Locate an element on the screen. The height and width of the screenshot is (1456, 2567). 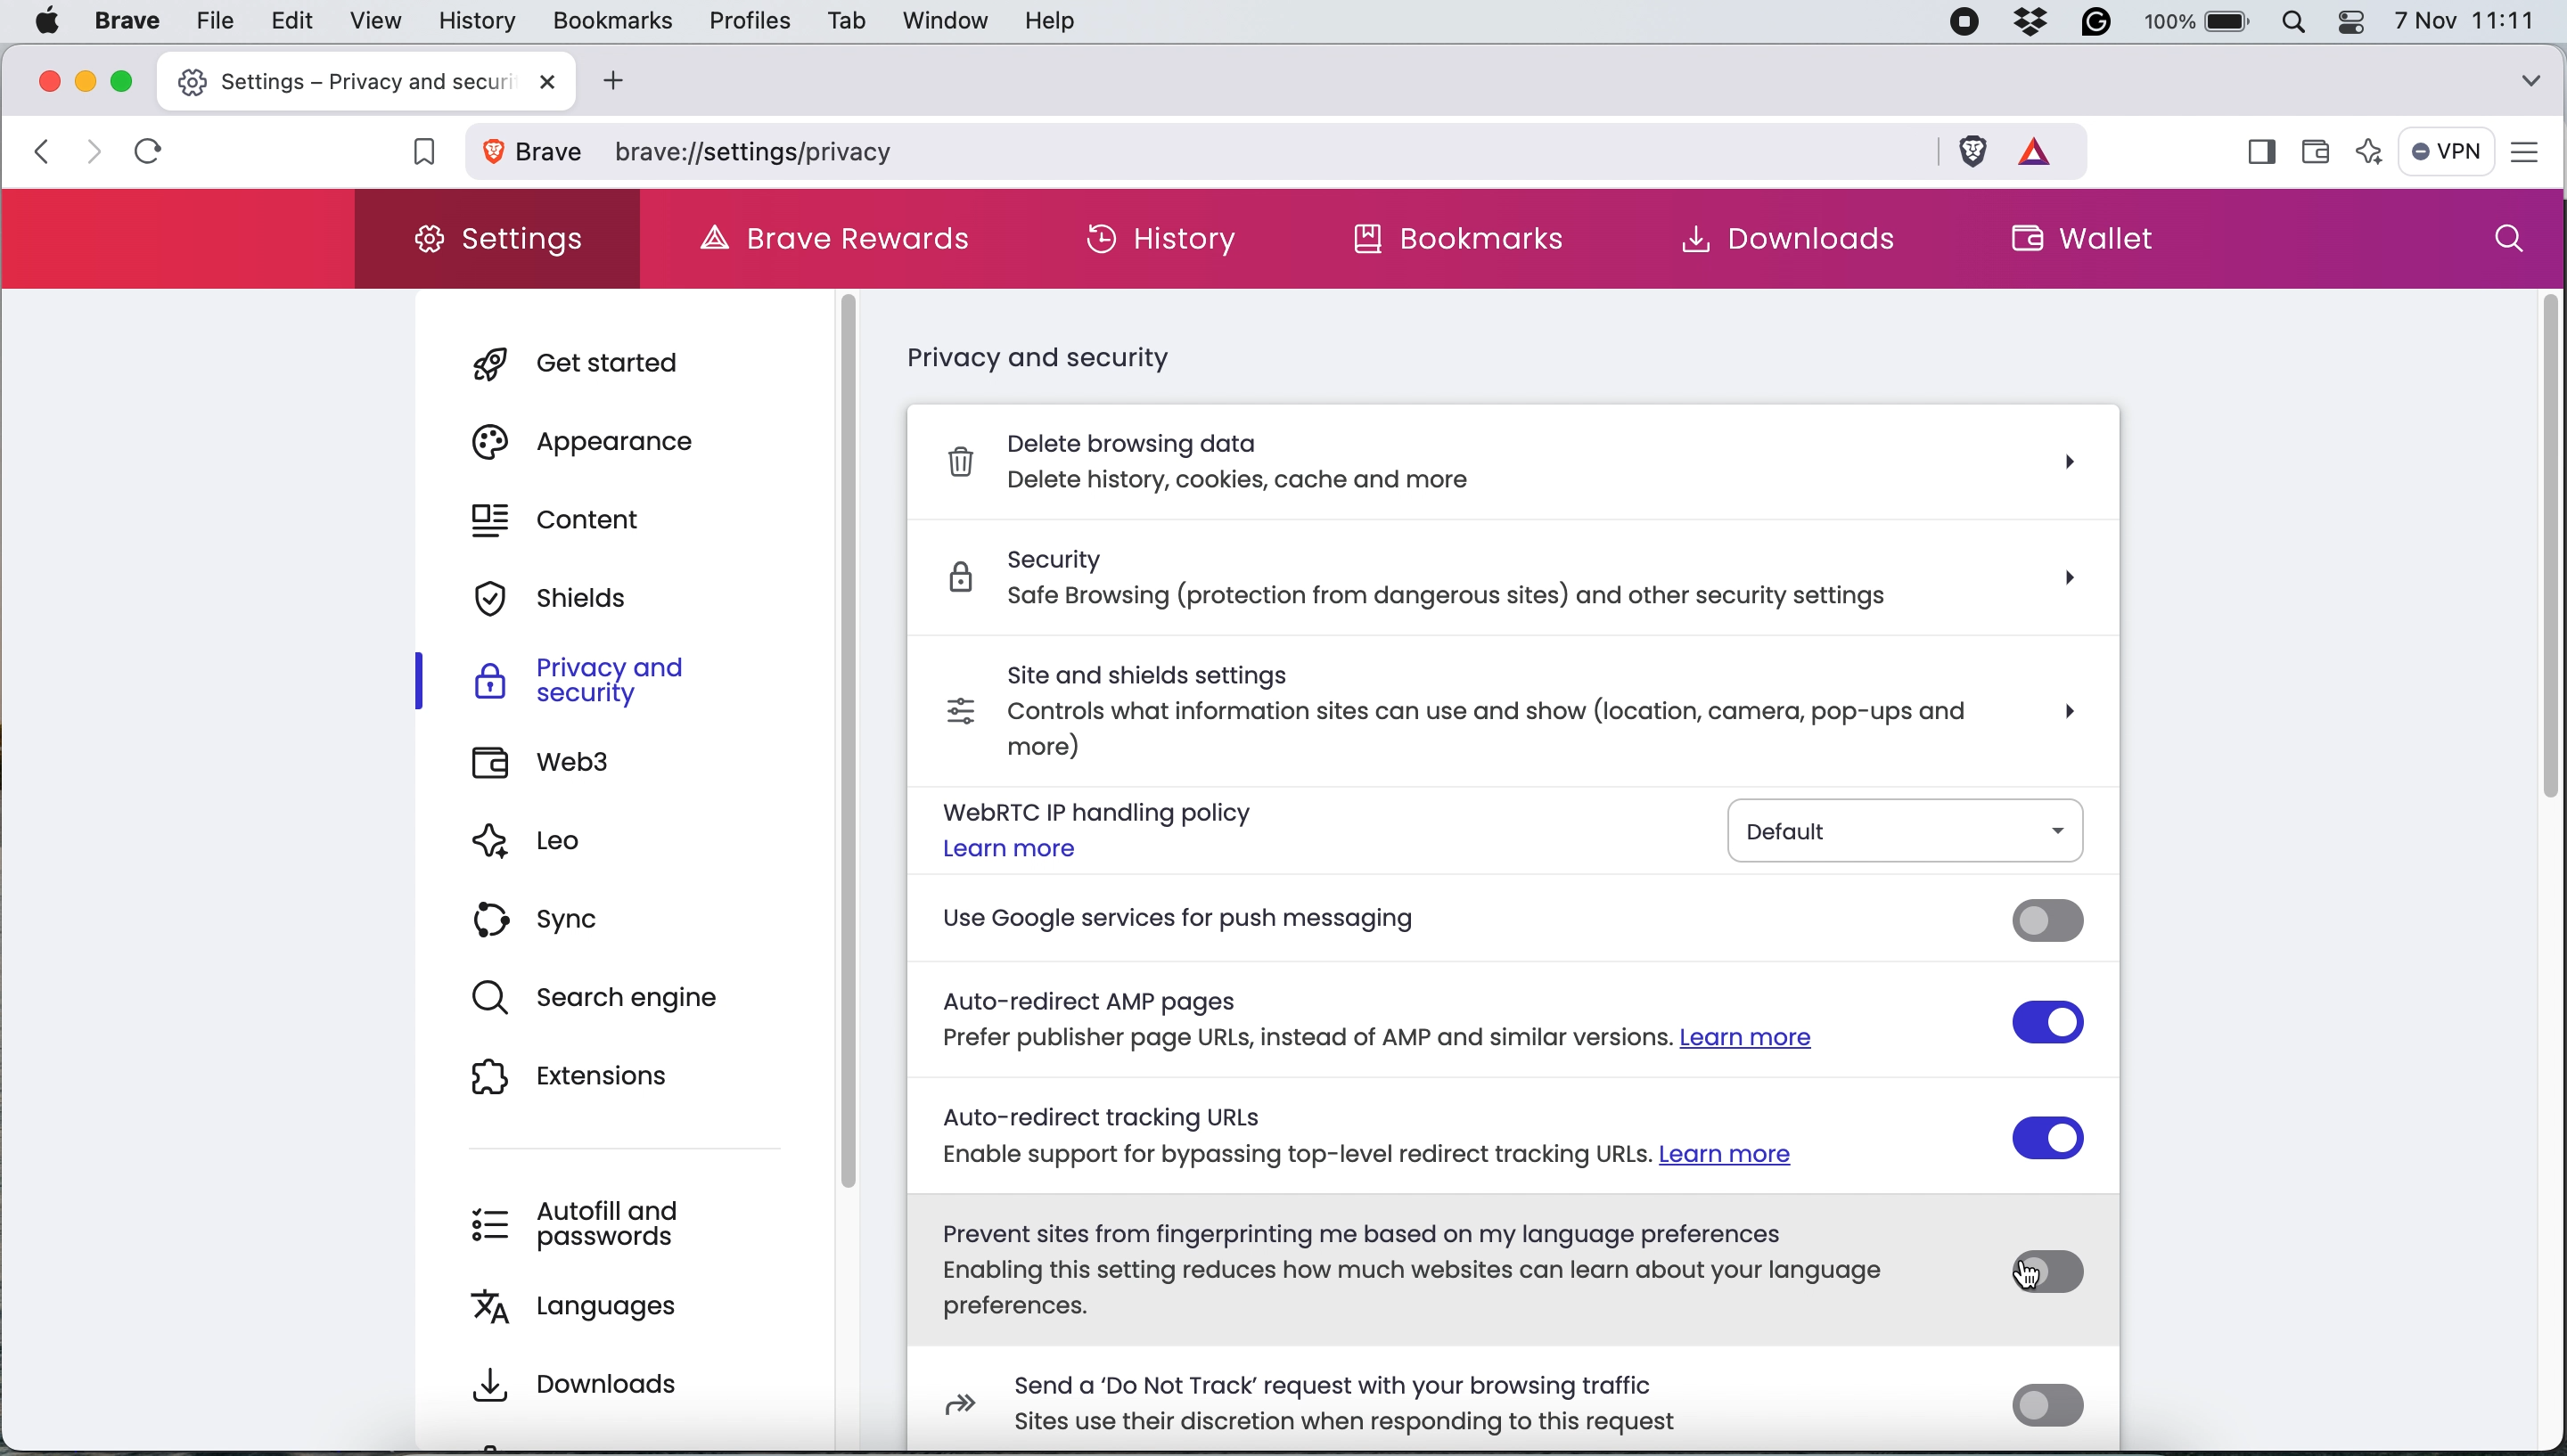
webrtc ip handling policy is located at coordinates (1095, 811).